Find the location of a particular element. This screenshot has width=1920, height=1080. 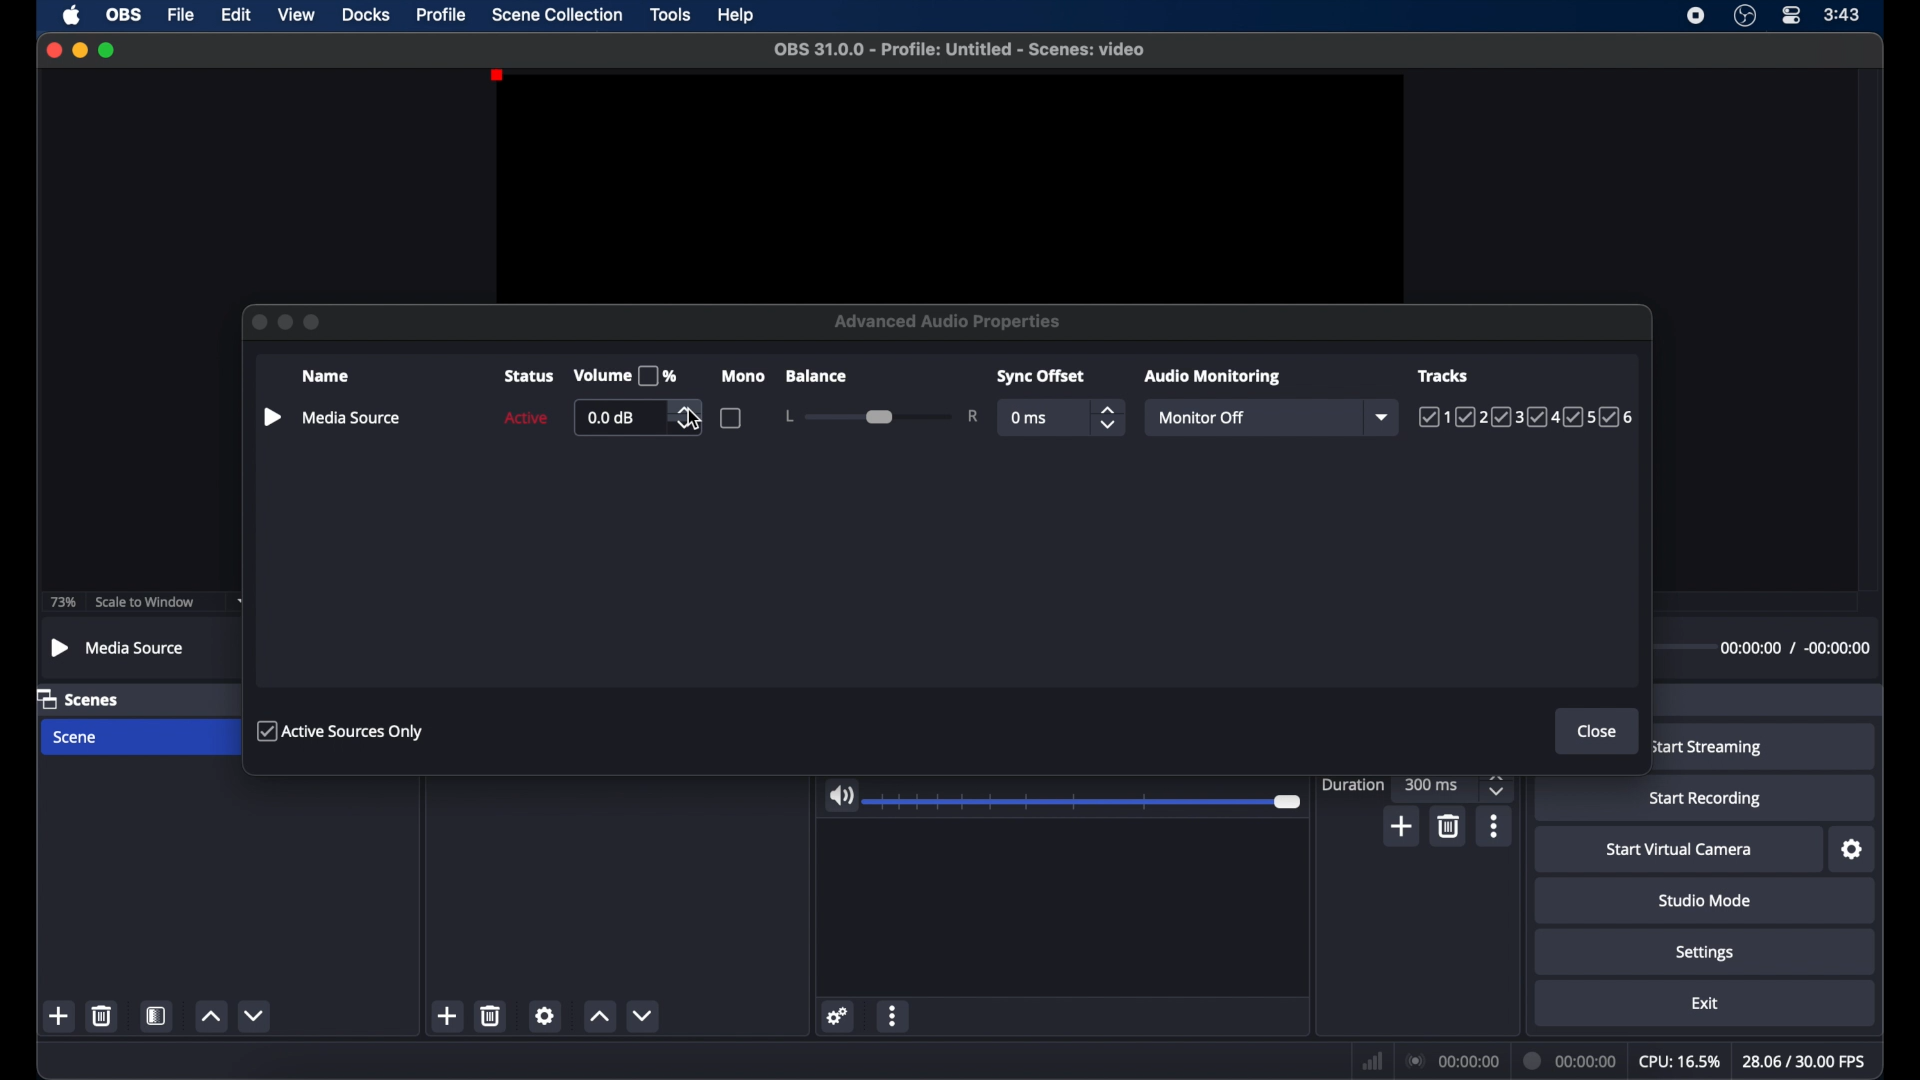

sync offset is located at coordinates (1039, 376).